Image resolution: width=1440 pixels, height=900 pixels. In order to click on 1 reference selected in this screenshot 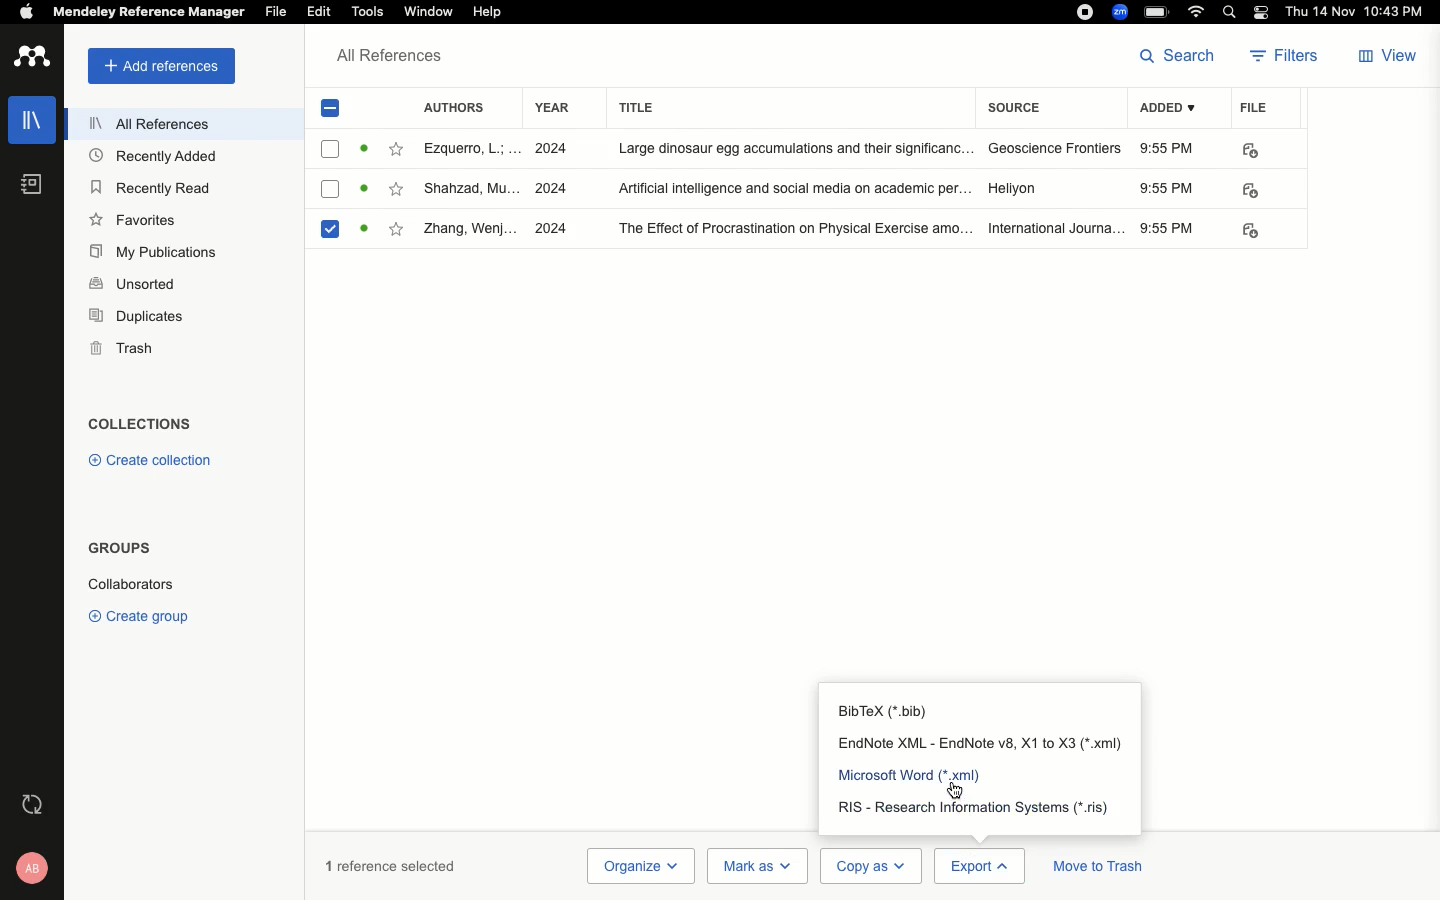, I will do `click(391, 865)`.